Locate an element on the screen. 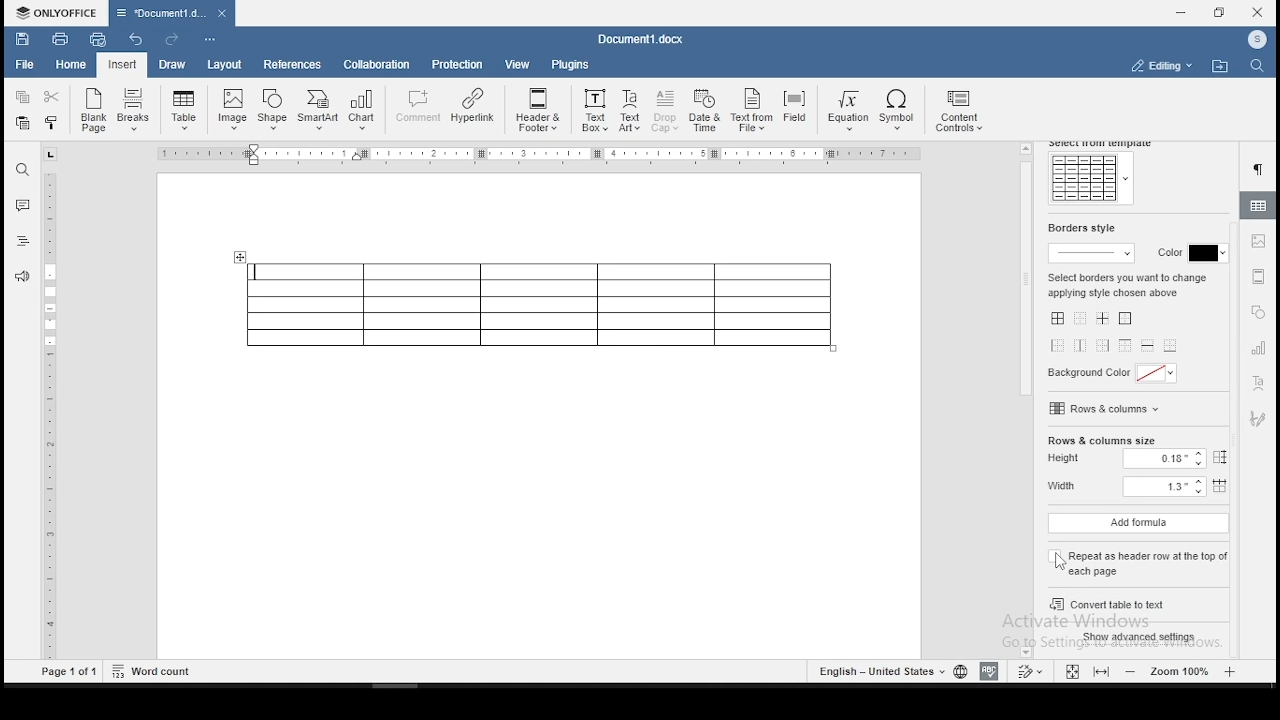  collaboration is located at coordinates (379, 67).